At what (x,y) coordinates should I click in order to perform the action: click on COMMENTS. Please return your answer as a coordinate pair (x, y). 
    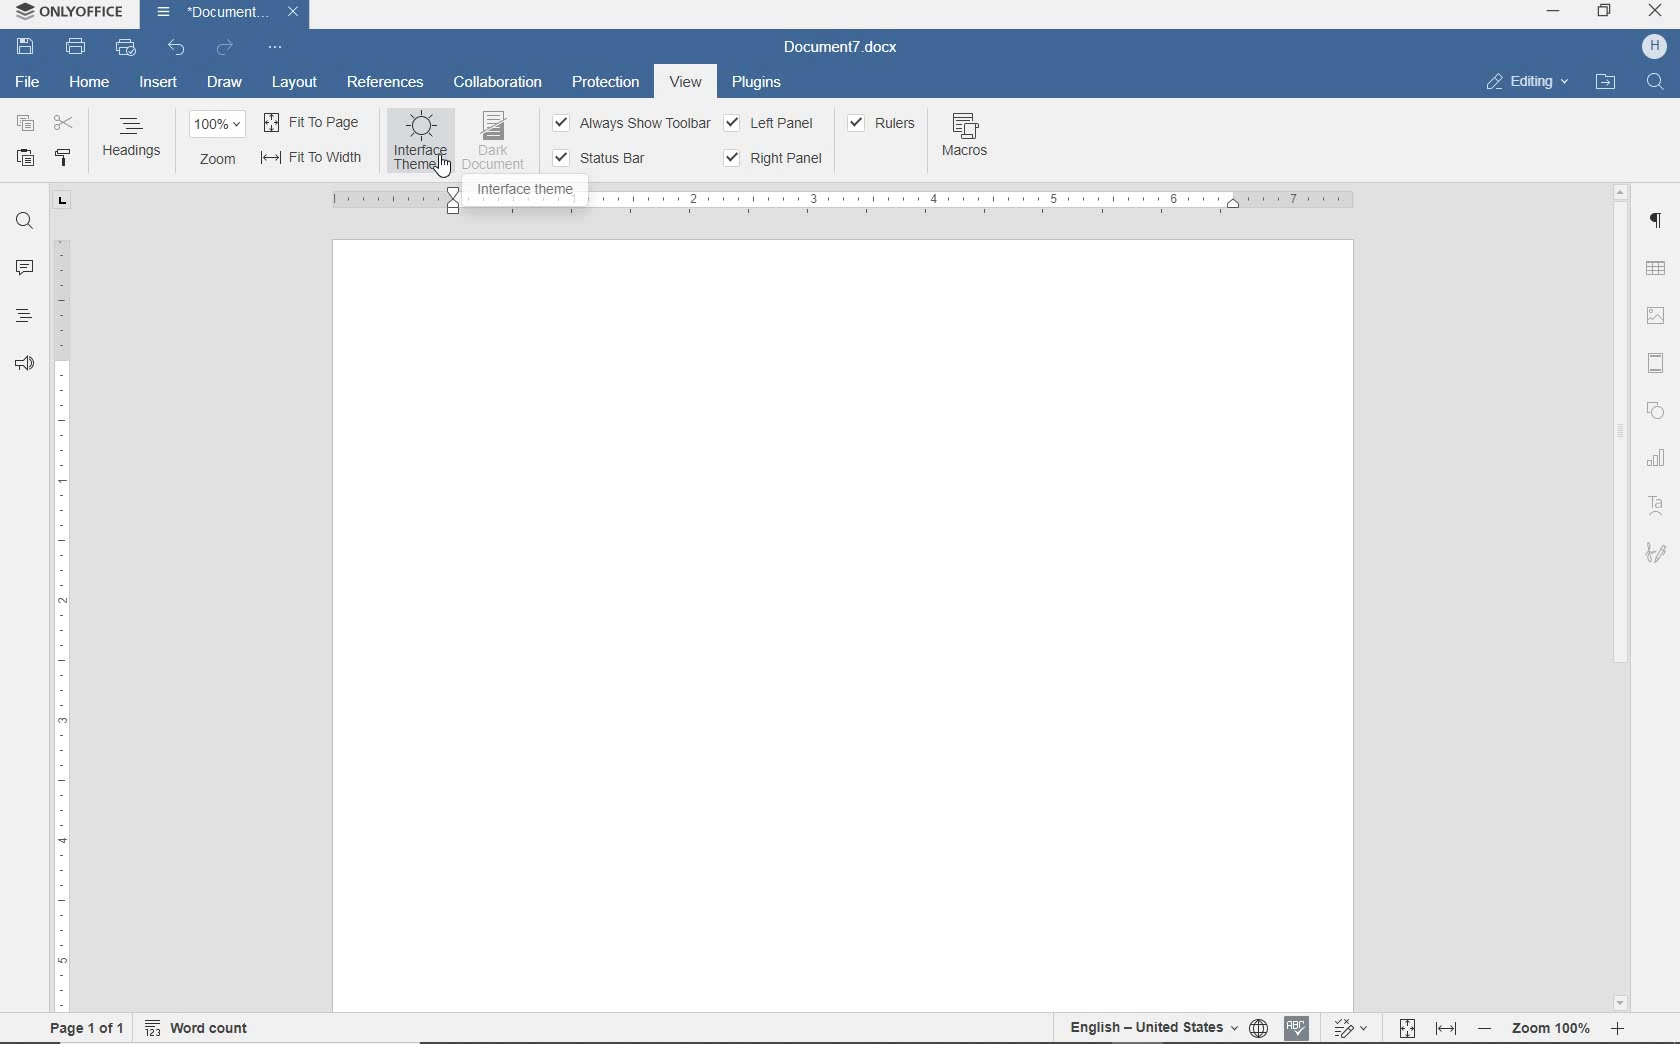
    Looking at the image, I should click on (23, 266).